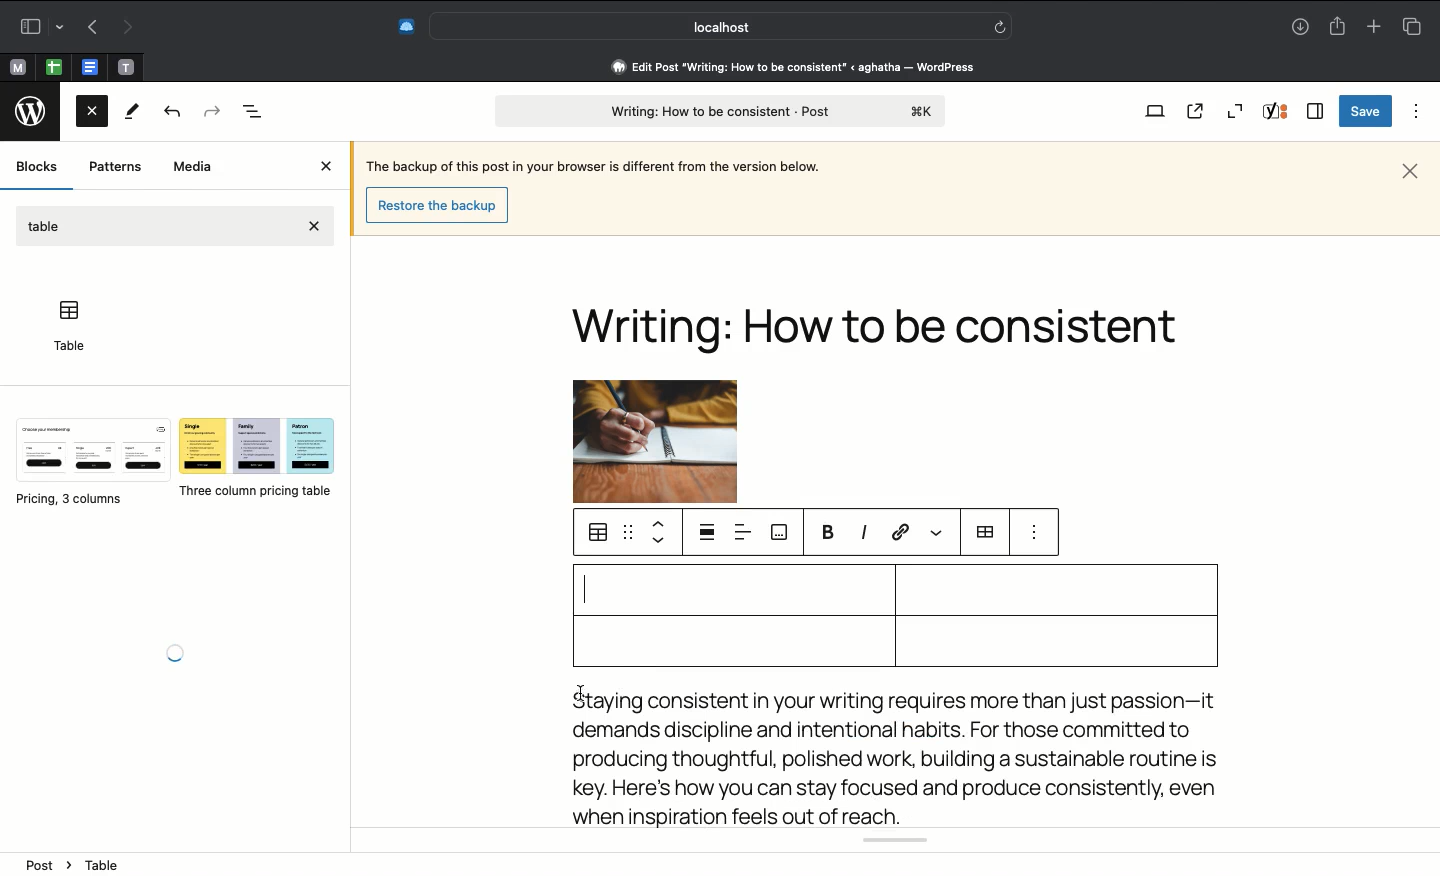 The image size is (1440, 876). I want to click on Table, so click(67, 325).